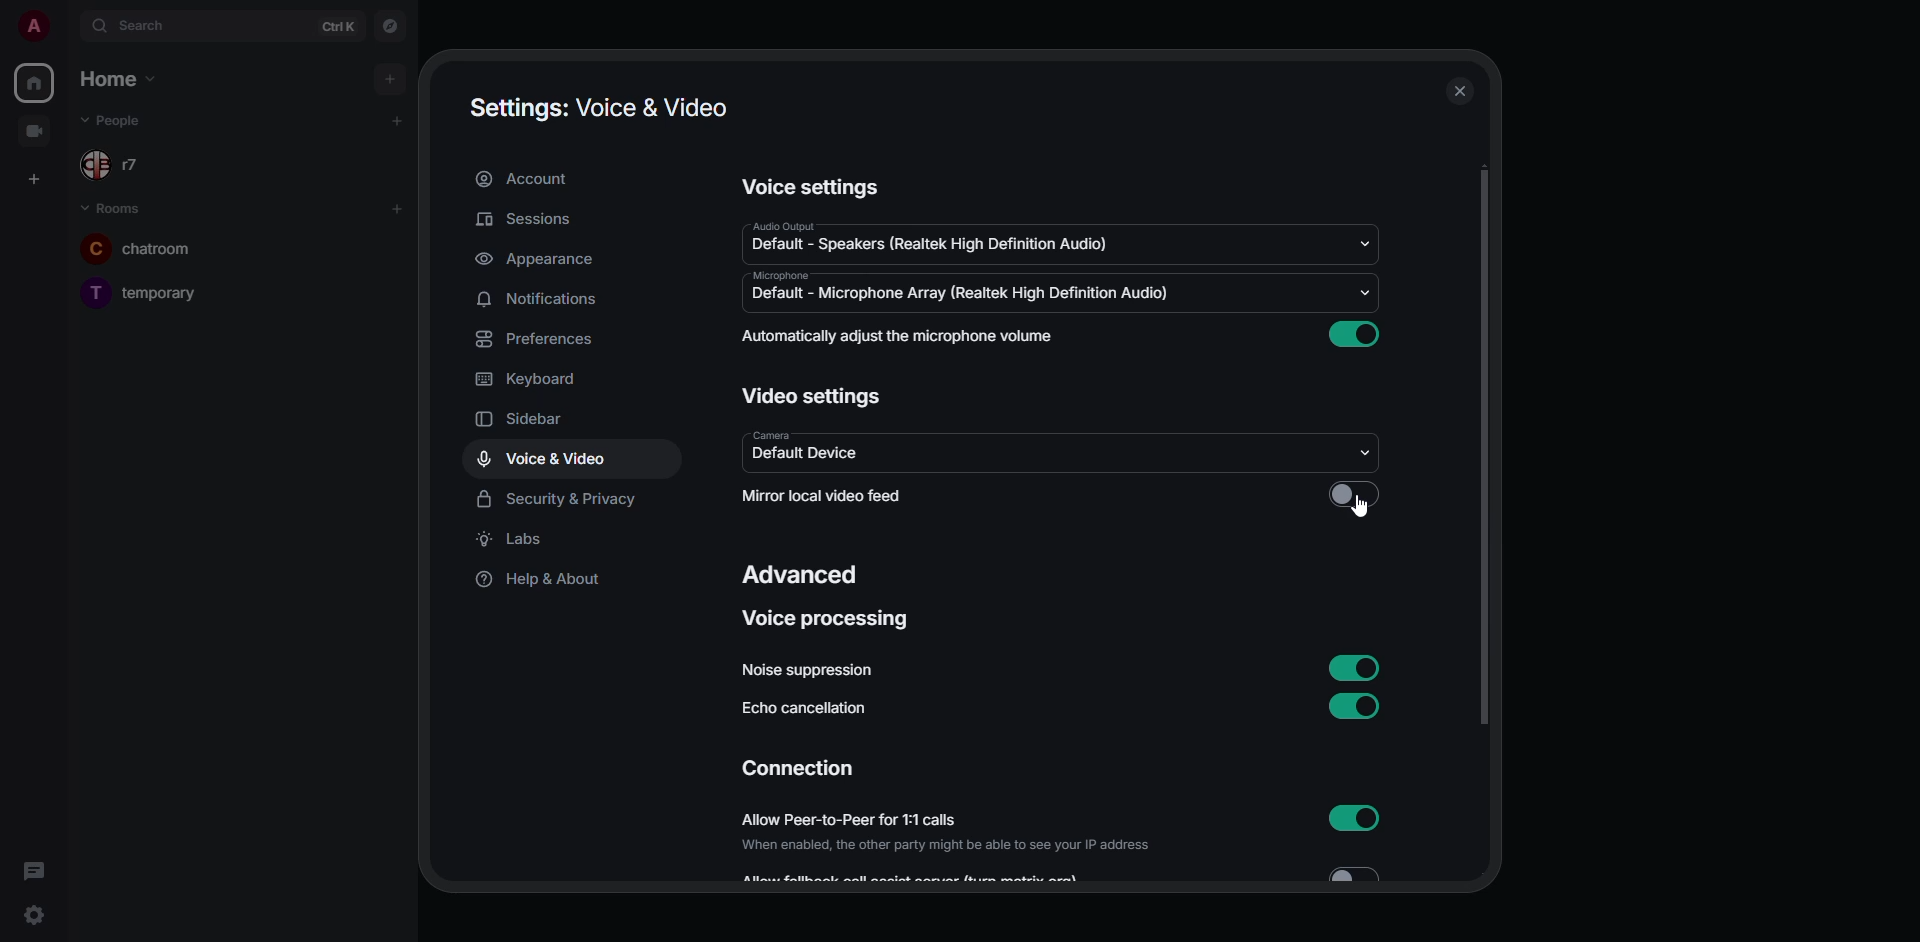  Describe the element at coordinates (824, 620) in the screenshot. I see `voice processing` at that location.